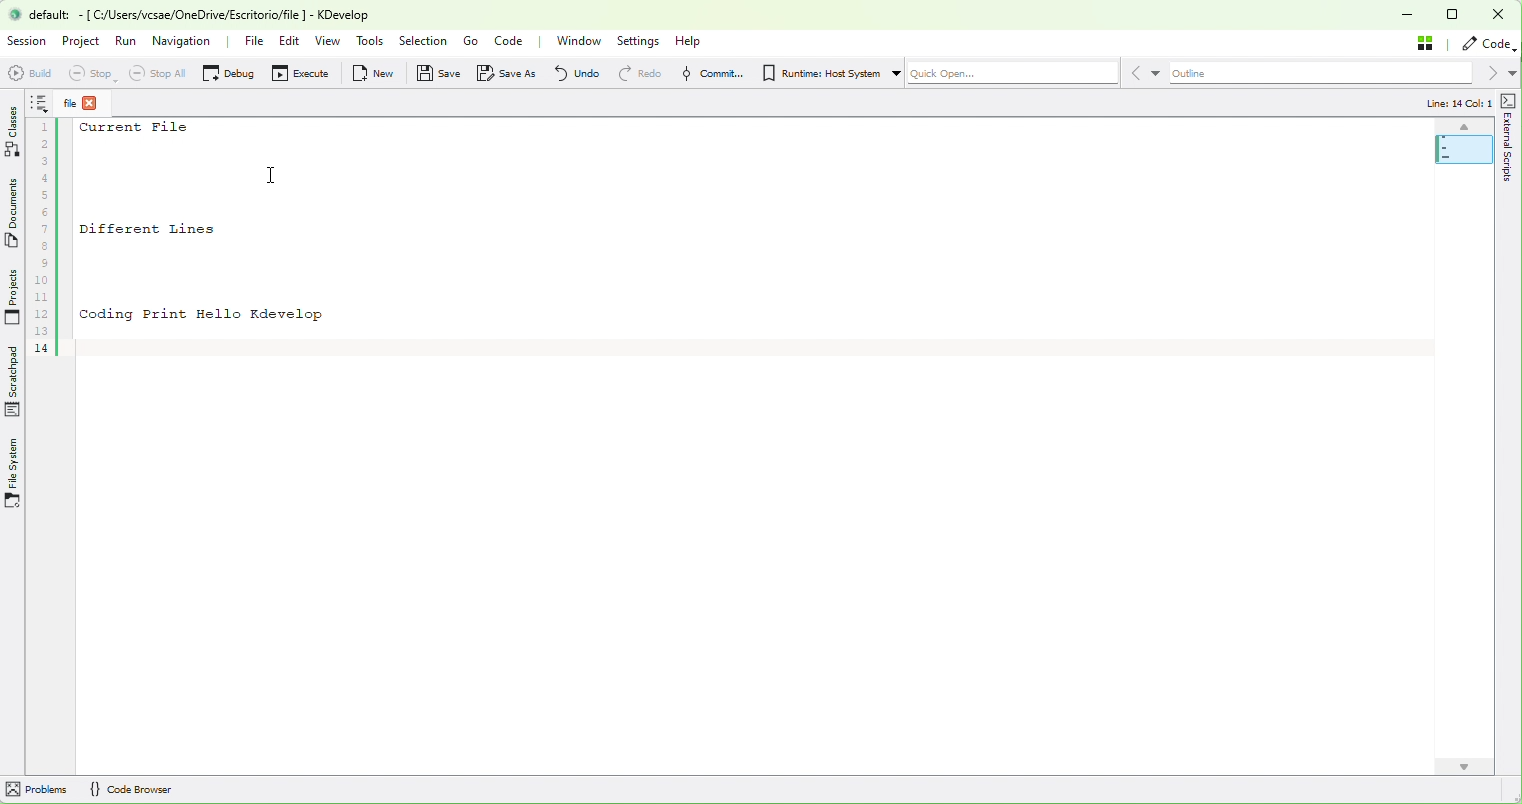  Describe the element at coordinates (575, 73) in the screenshot. I see `undo` at that location.